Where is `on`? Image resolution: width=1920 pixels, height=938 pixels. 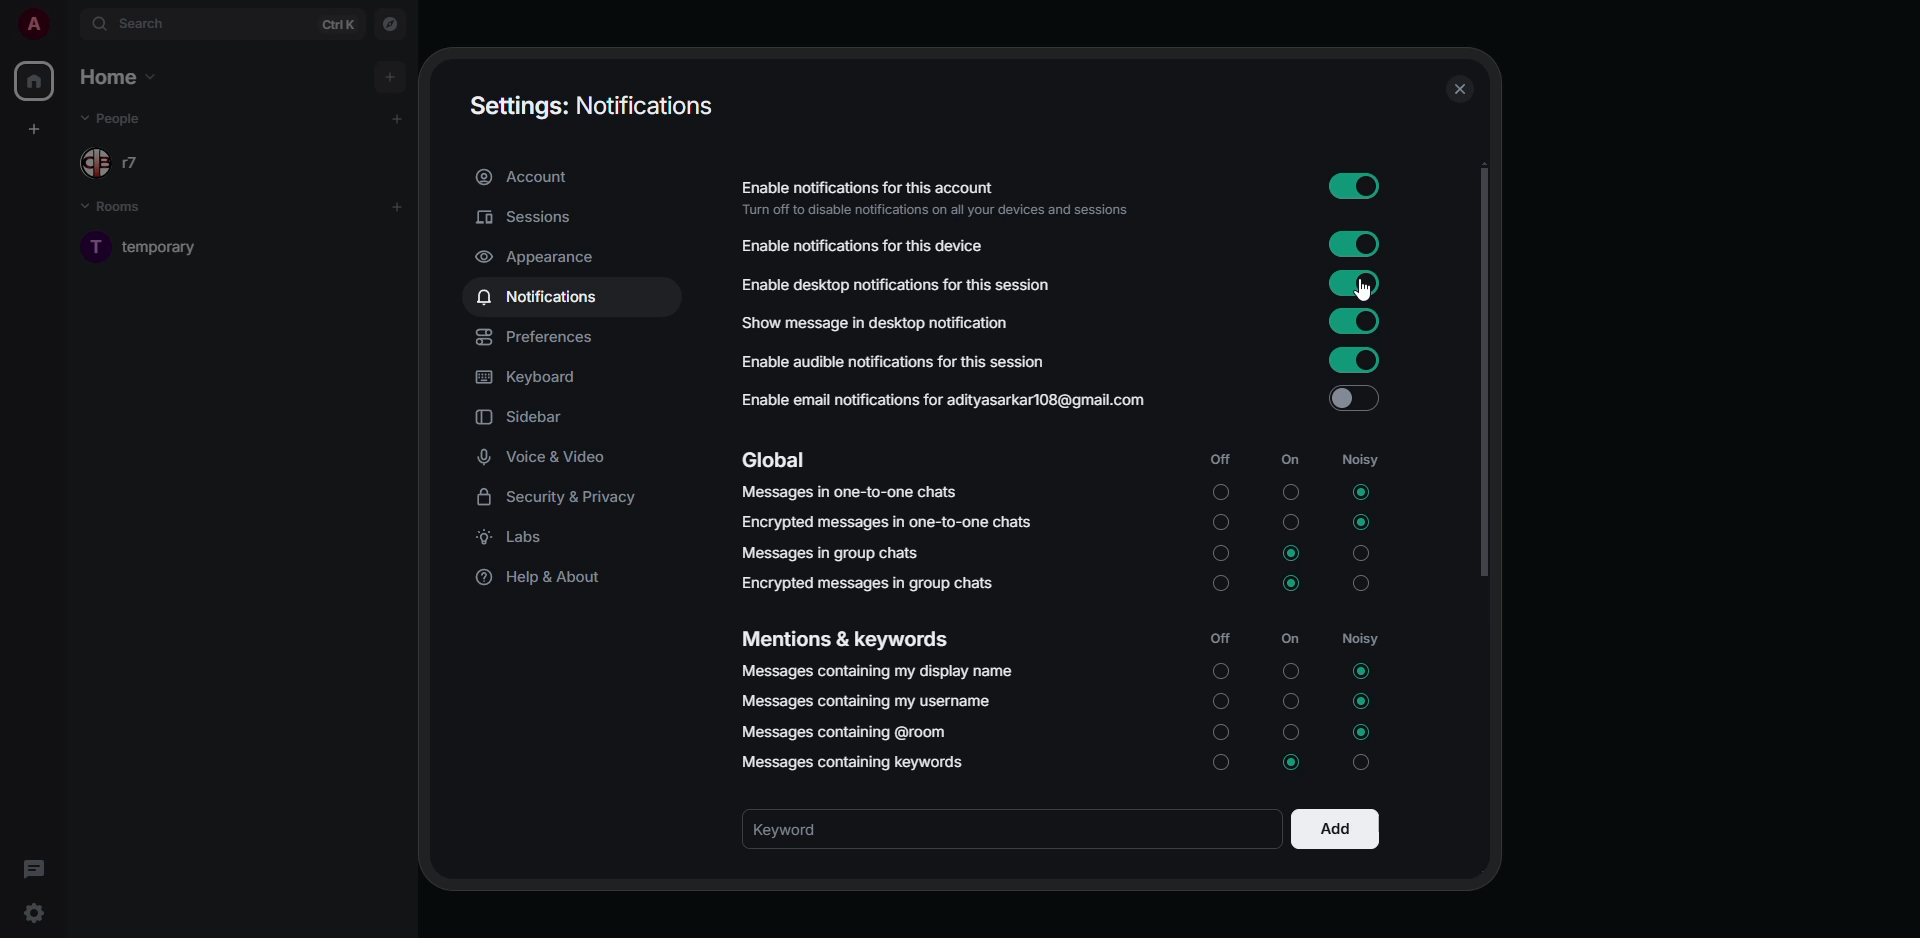
on is located at coordinates (1218, 673).